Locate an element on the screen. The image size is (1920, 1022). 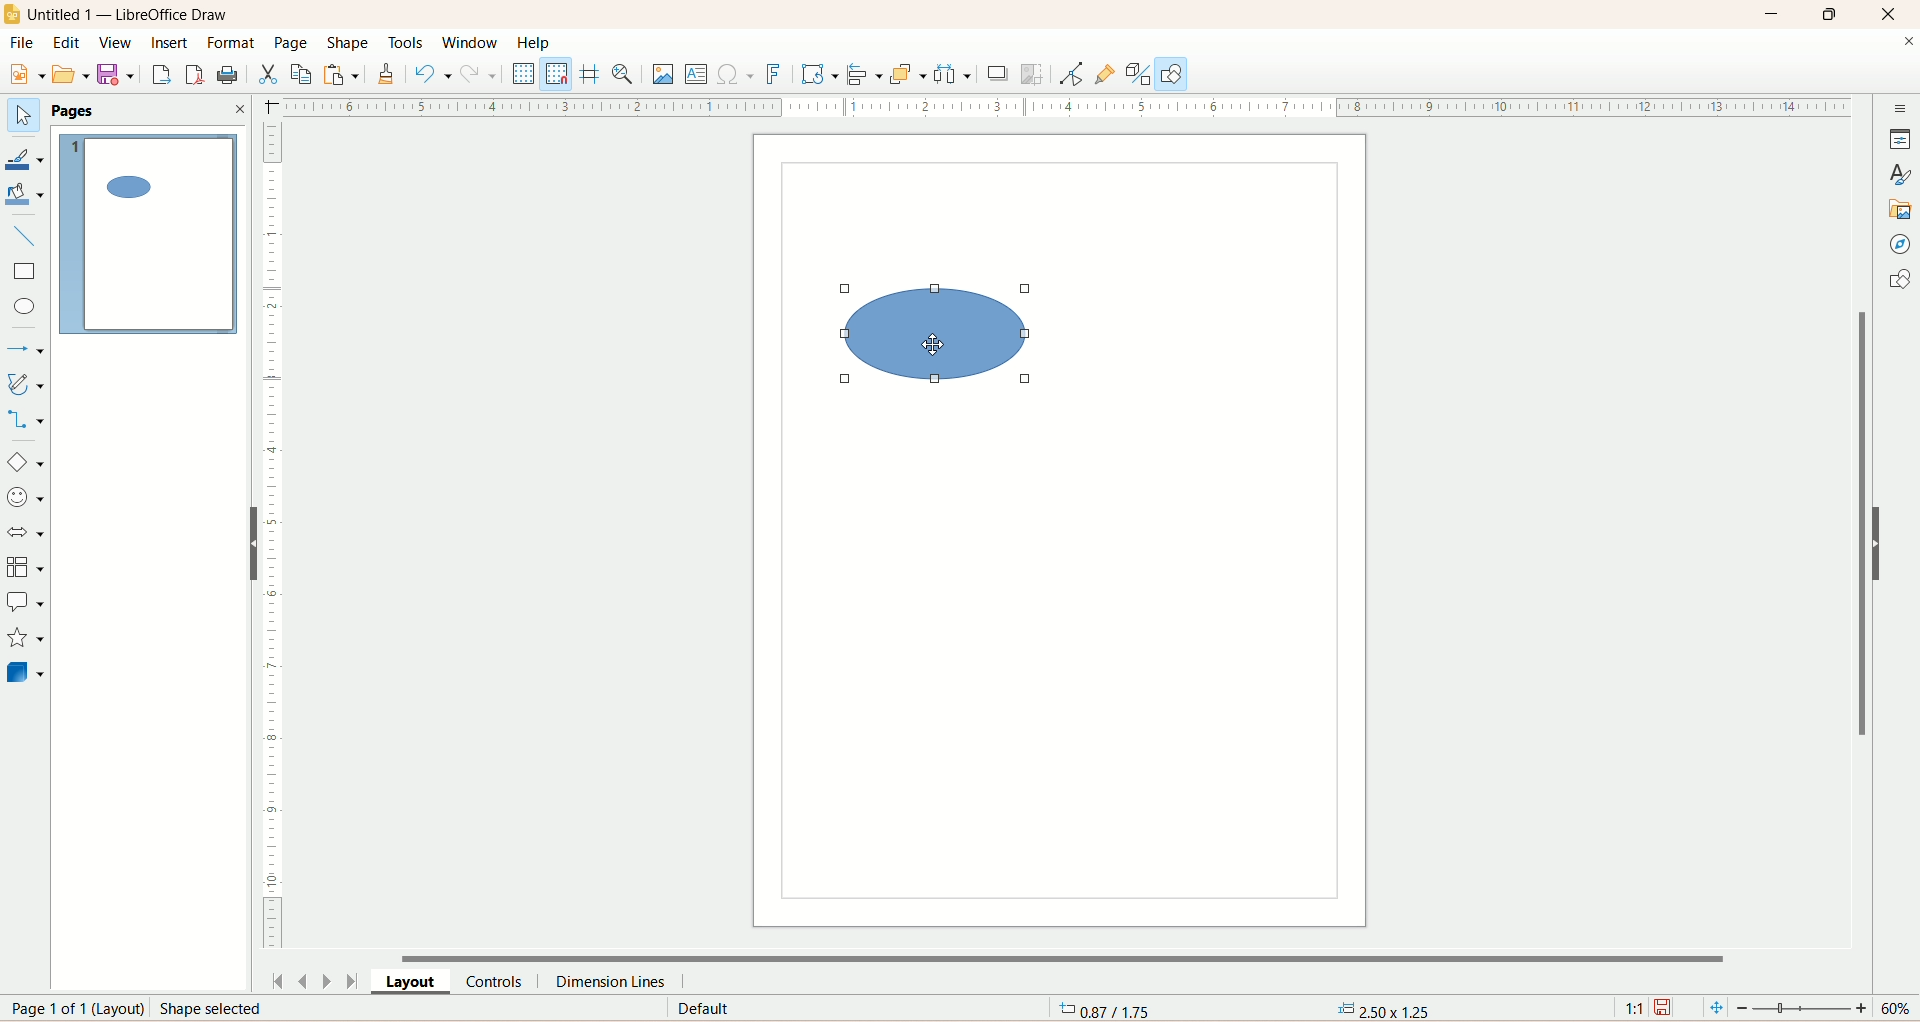
hide is located at coordinates (245, 542).